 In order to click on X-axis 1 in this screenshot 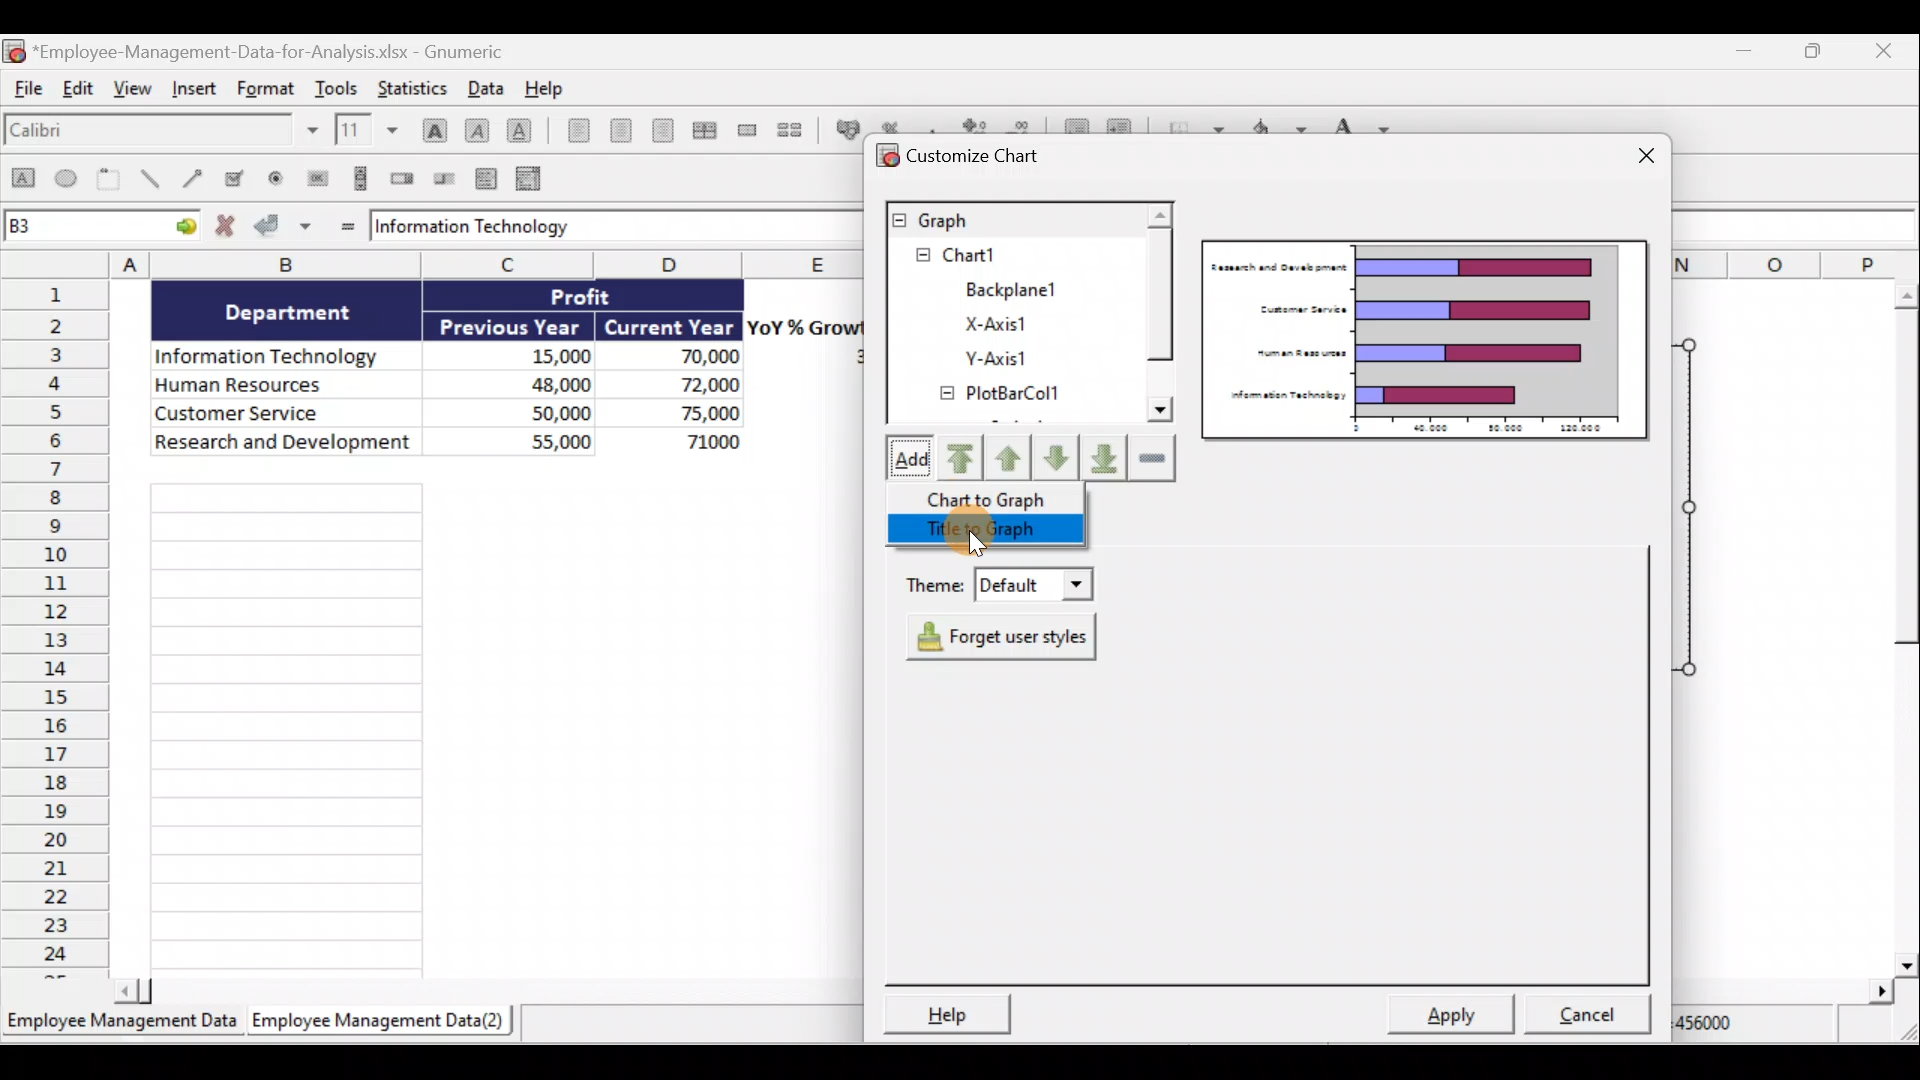, I will do `click(1031, 323)`.